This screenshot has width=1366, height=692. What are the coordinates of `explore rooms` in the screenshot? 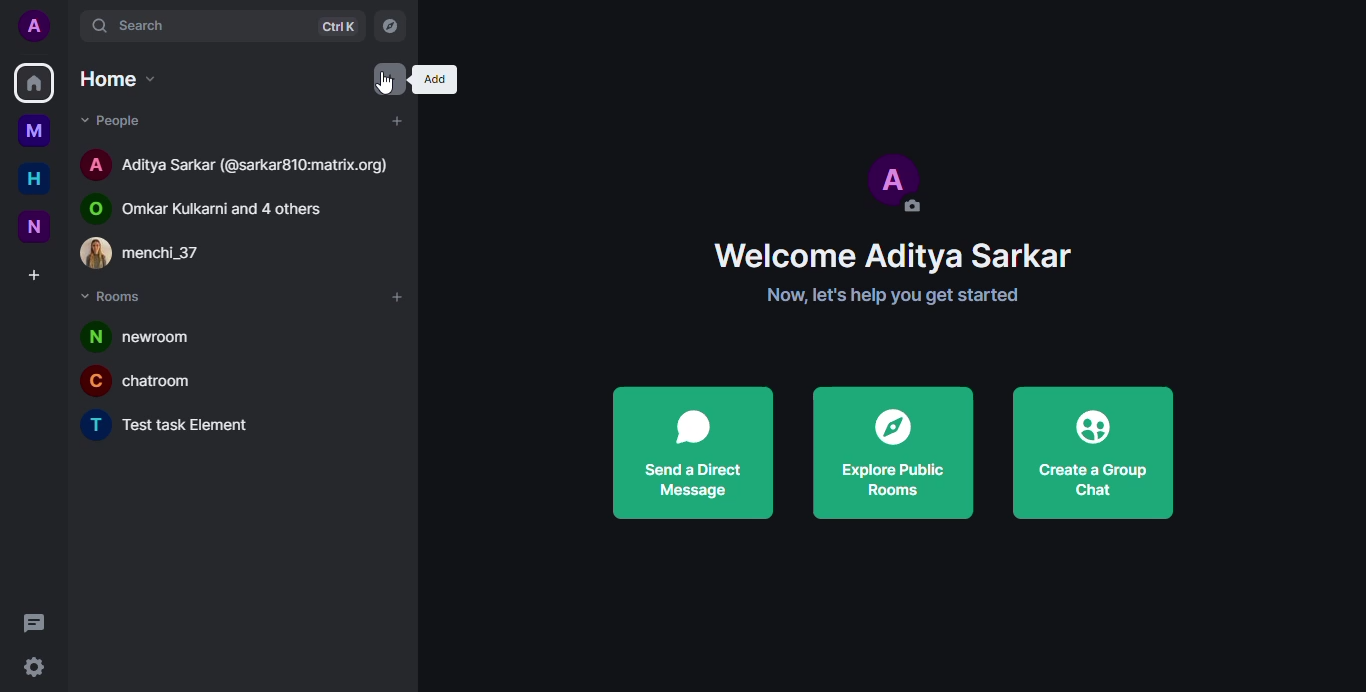 It's located at (389, 26).